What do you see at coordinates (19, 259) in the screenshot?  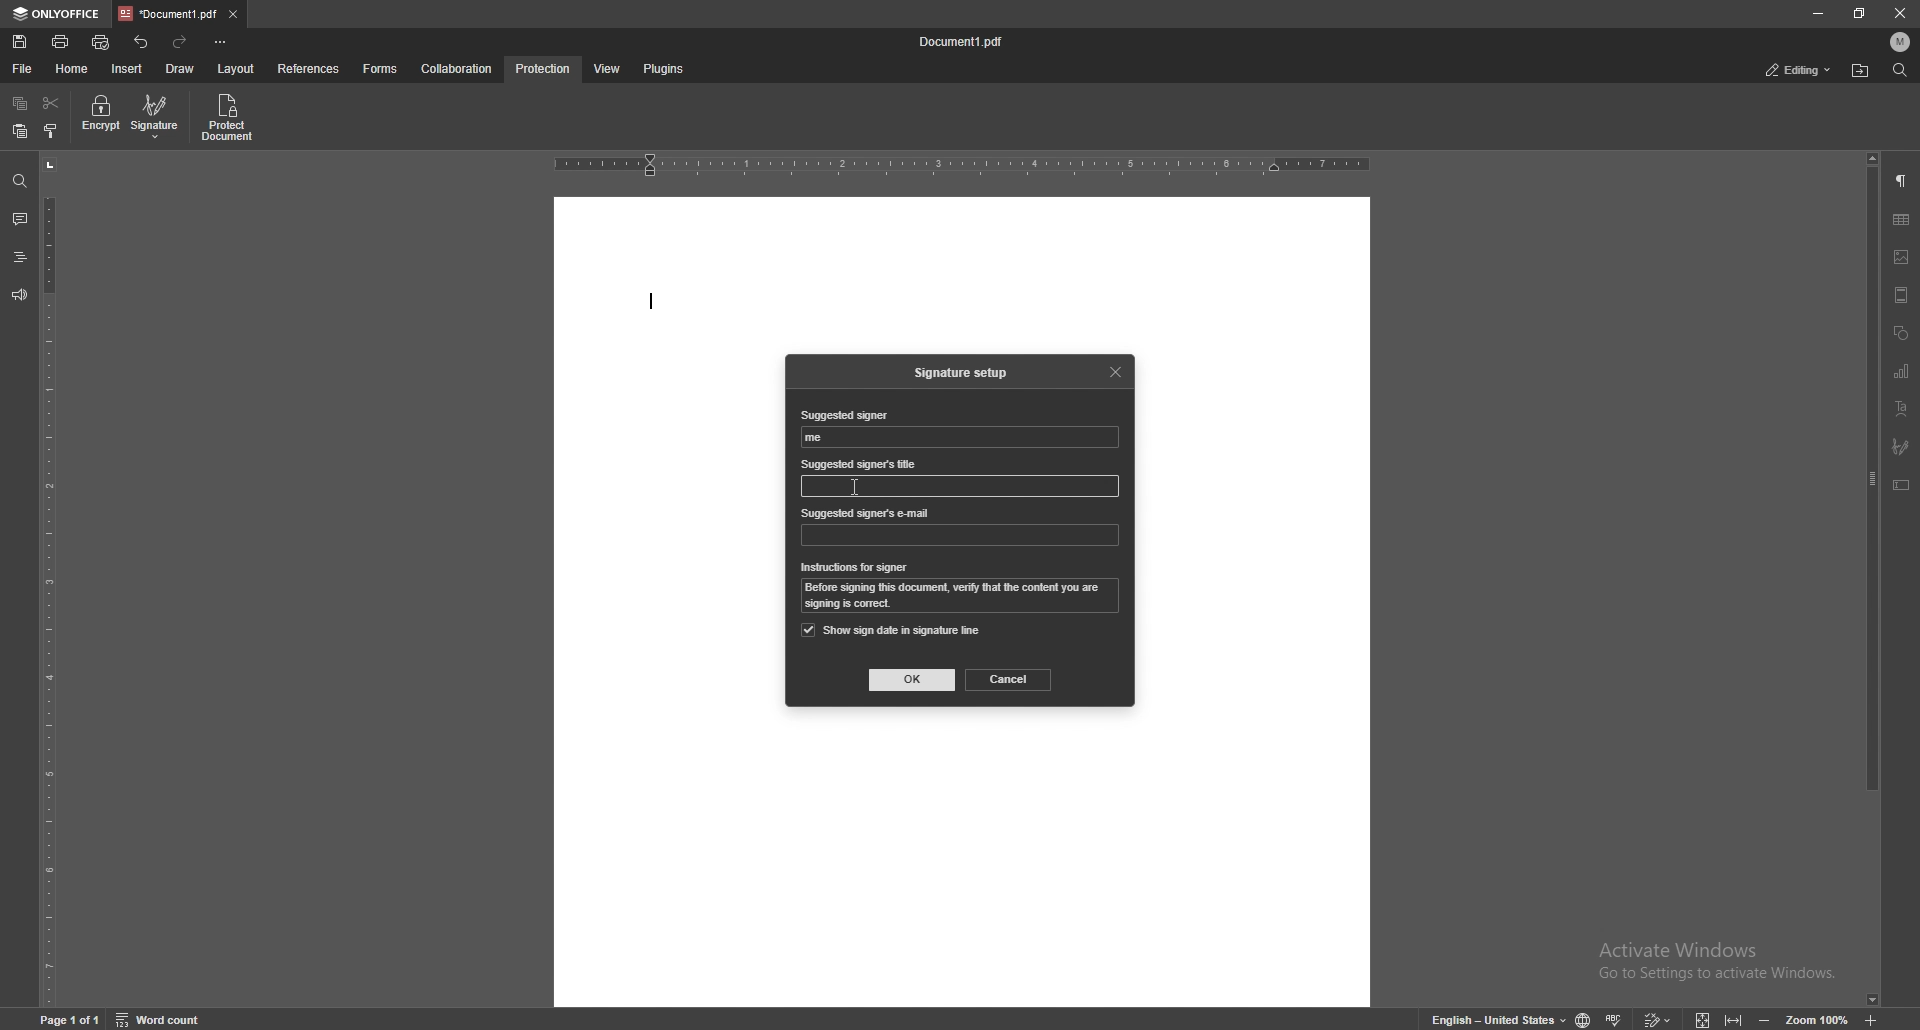 I see `heading` at bounding box center [19, 259].